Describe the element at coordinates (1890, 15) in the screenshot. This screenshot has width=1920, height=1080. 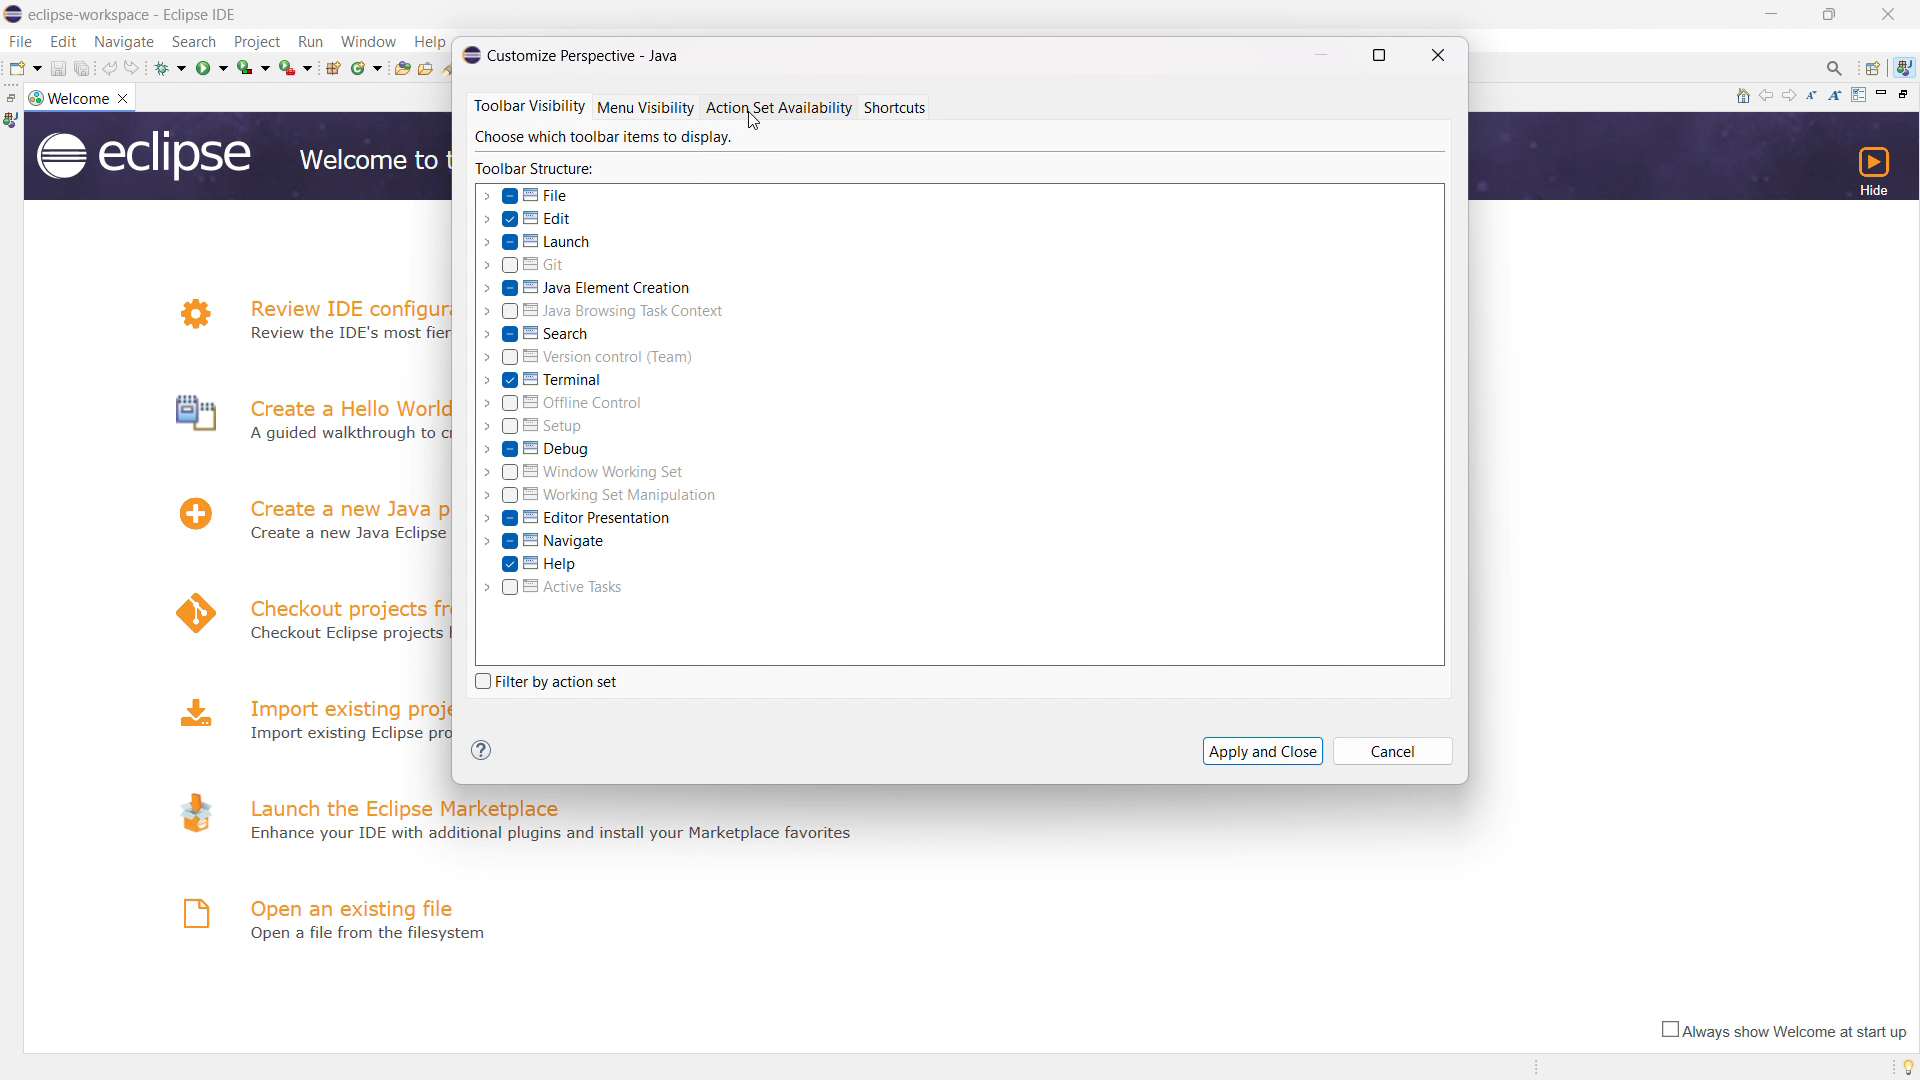
I see `close` at that location.